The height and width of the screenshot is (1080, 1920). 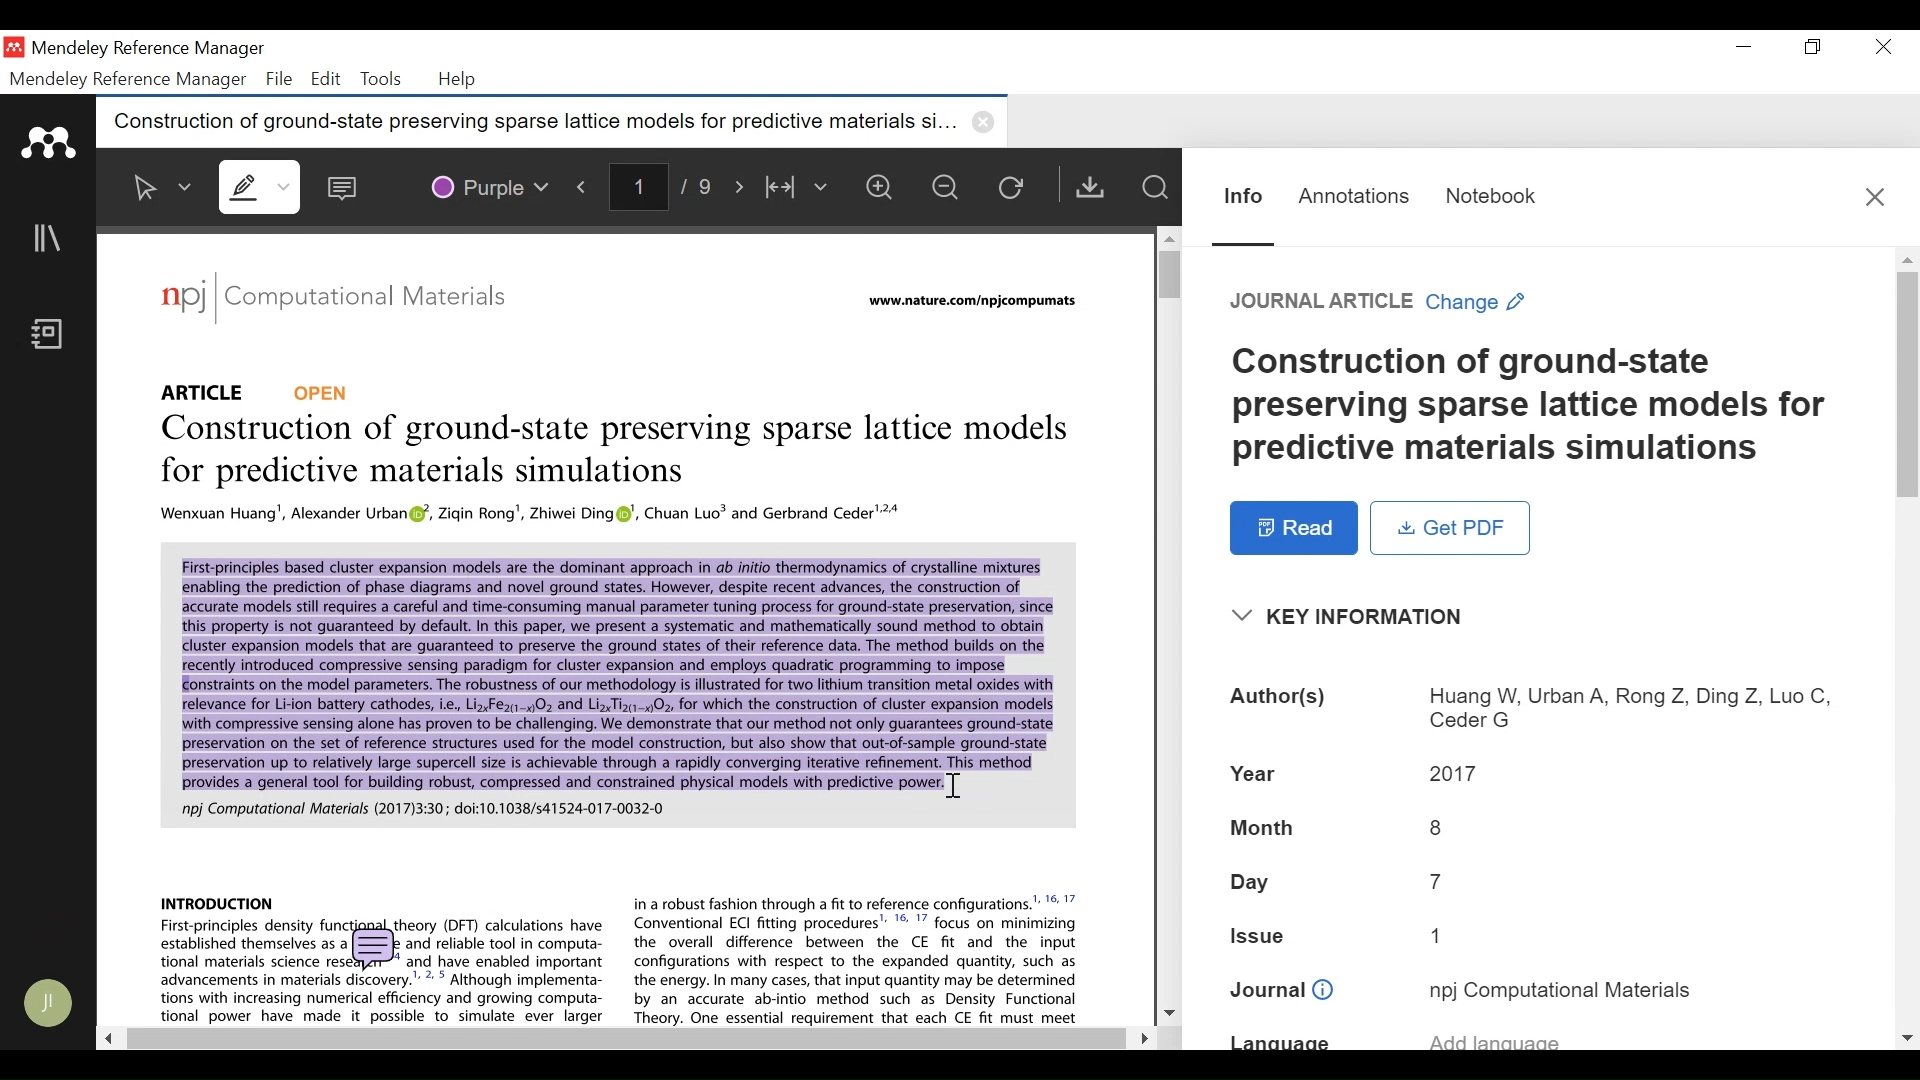 What do you see at coordinates (1455, 771) in the screenshot?
I see `Year` at bounding box center [1455, 771].